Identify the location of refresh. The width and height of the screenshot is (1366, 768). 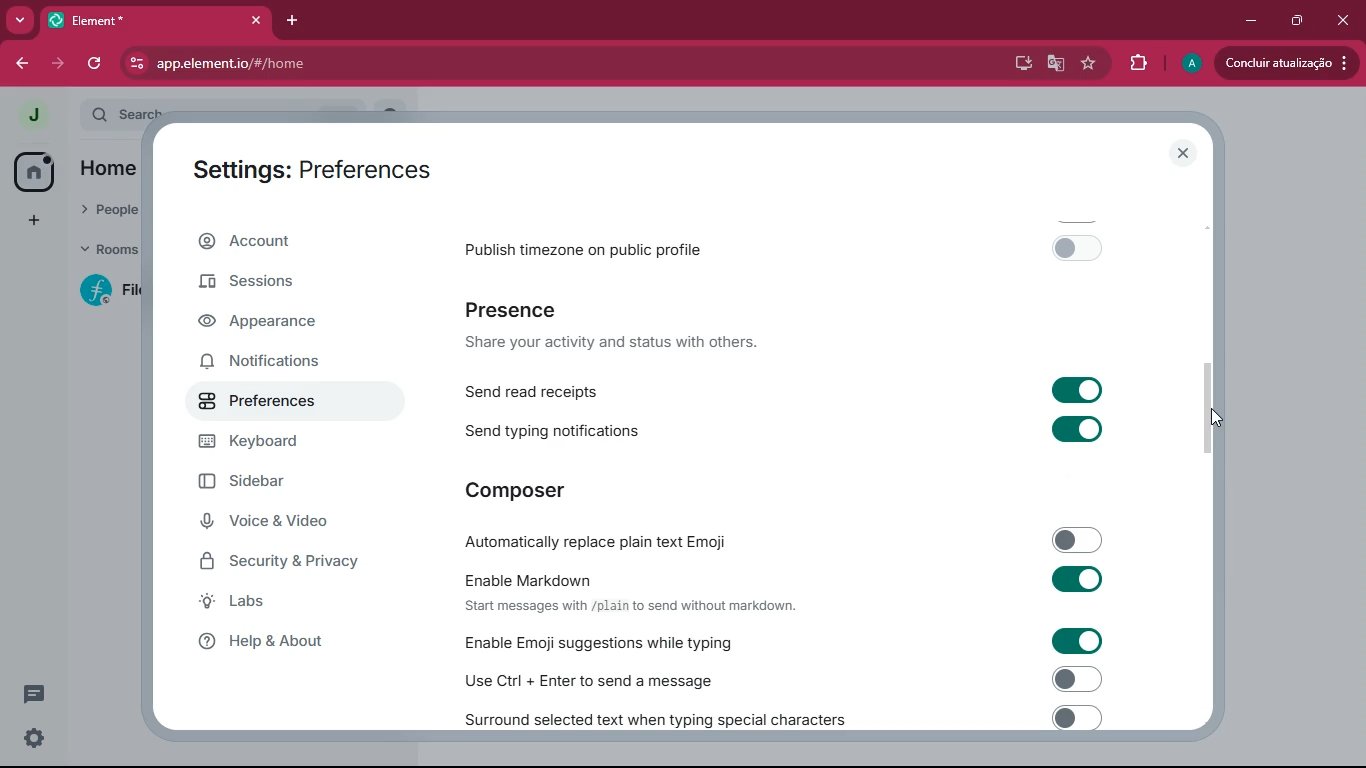
(97, 62).